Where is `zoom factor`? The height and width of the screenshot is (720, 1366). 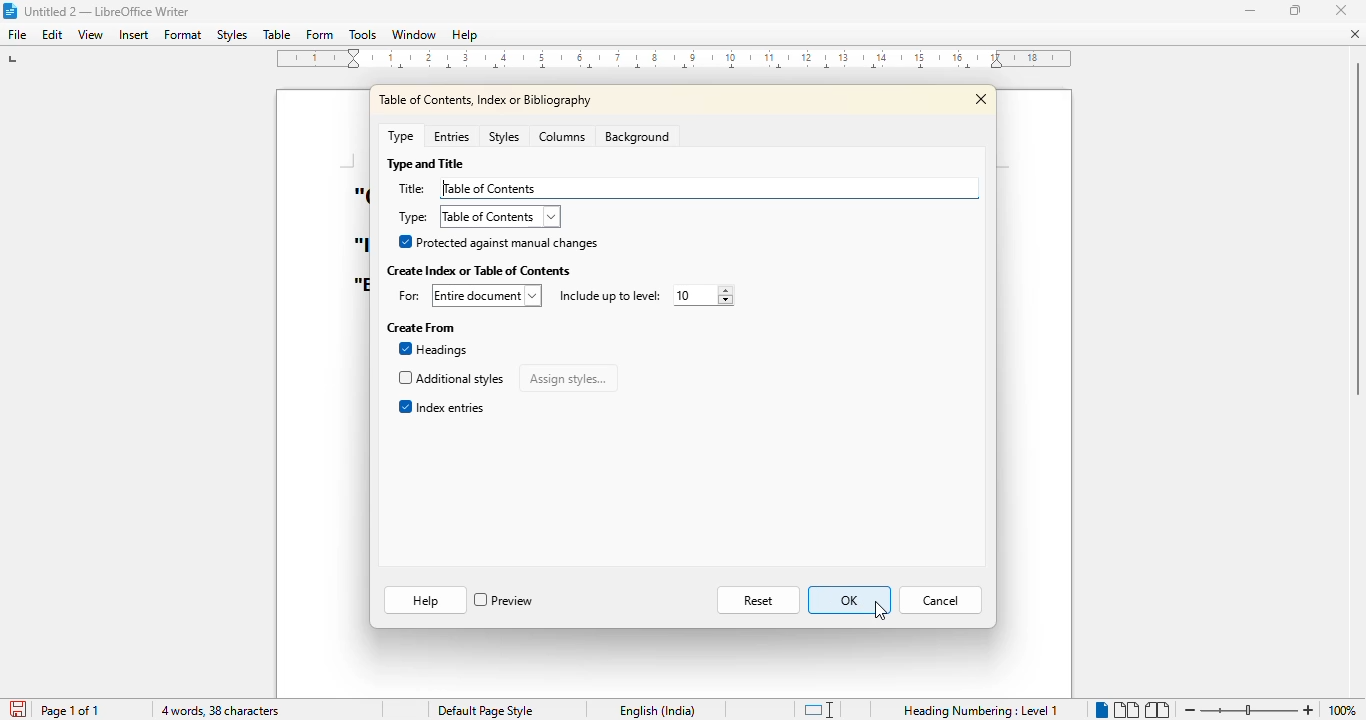
zoom factor is located at coordinates (1344, 711).